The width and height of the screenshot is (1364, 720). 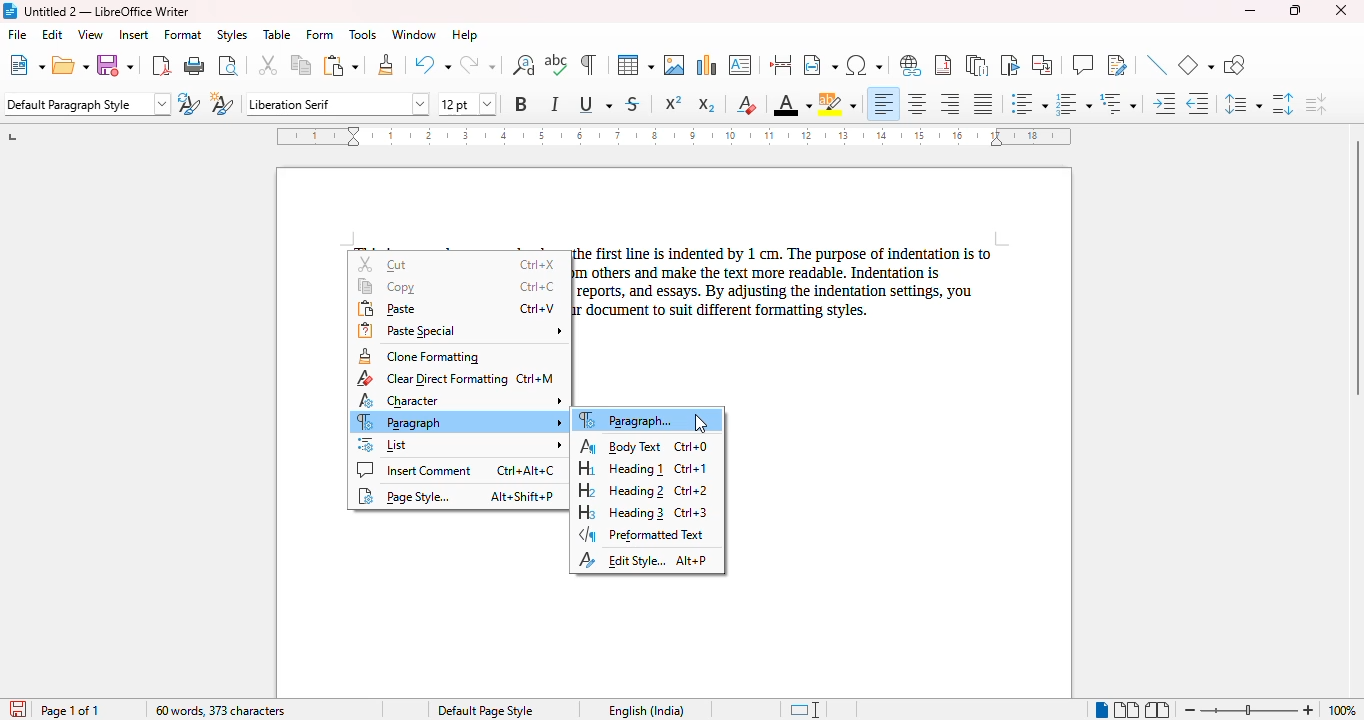 I want to click on insert cross-reference, so click(x=1042, y=65).